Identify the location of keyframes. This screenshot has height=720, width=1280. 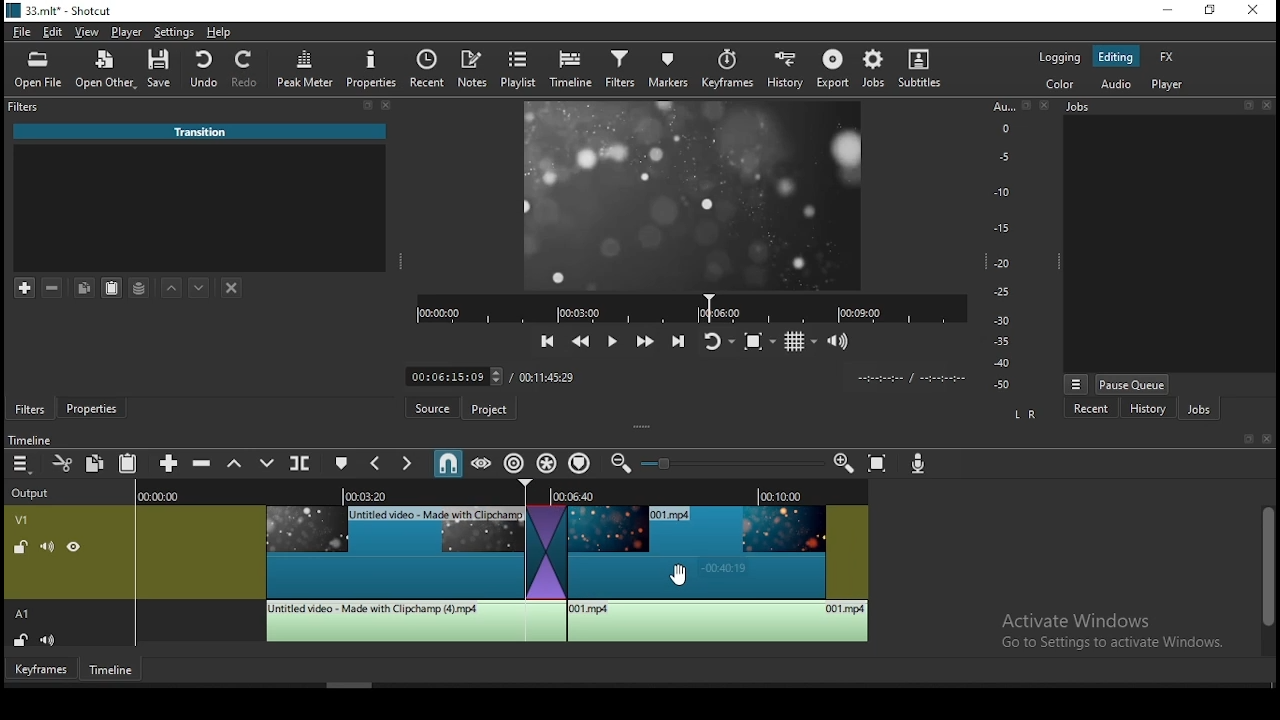
(727, 68).